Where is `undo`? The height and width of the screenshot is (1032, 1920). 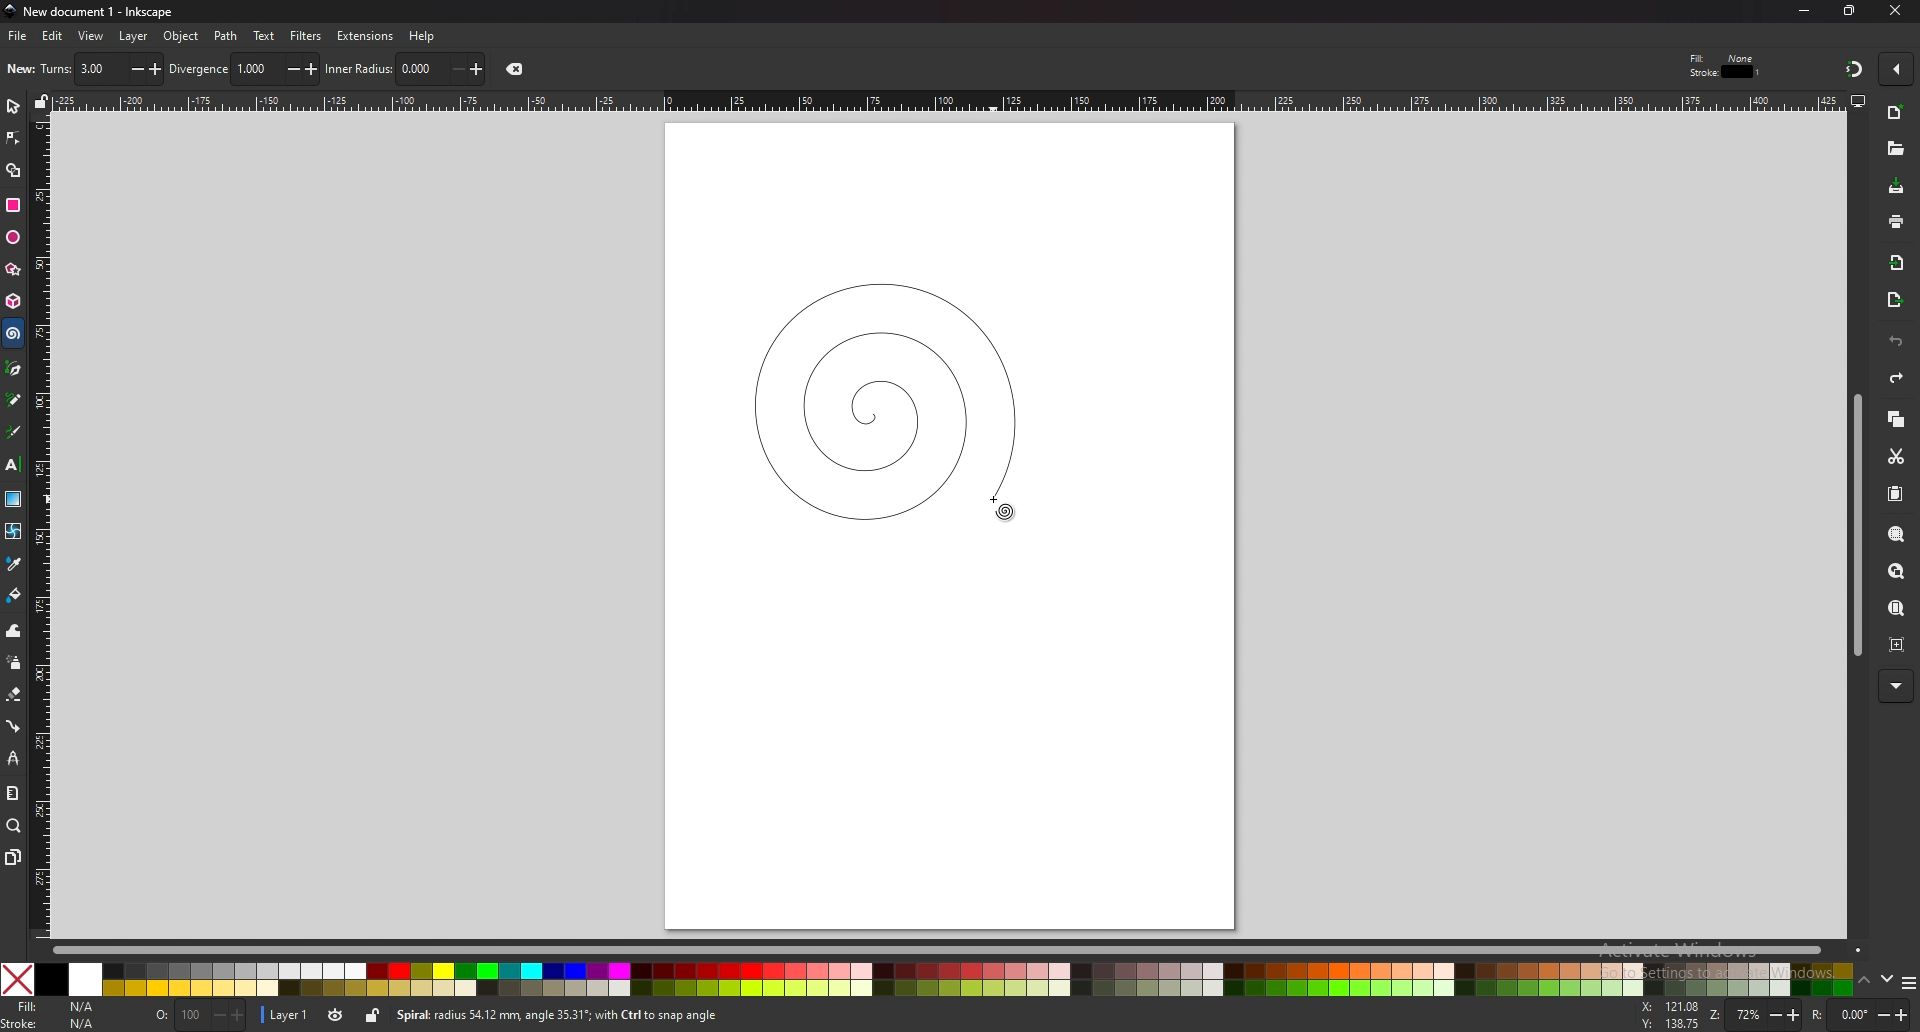 undo is located at coordinates (1896, 341).